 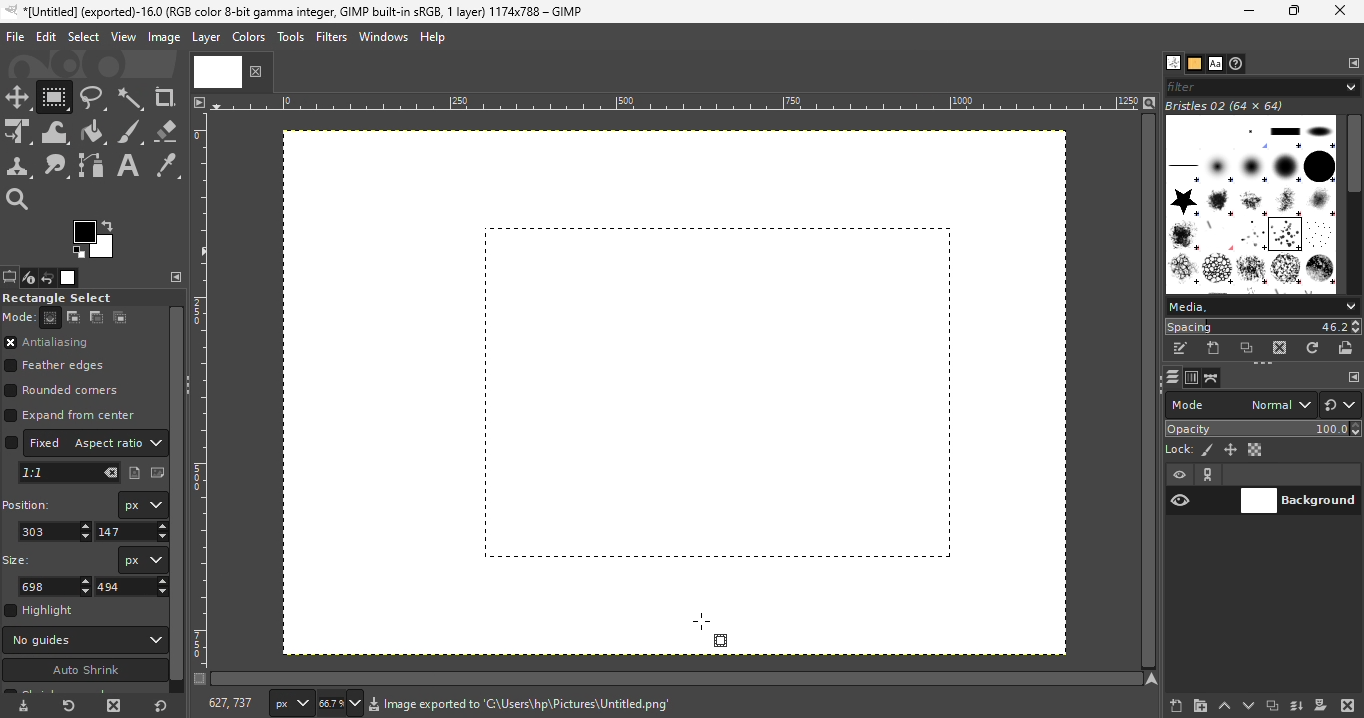 What do you see at coordinates (56, 167) in the screenshot?
I see `Smudge tool` at bounding box center [56, 167].